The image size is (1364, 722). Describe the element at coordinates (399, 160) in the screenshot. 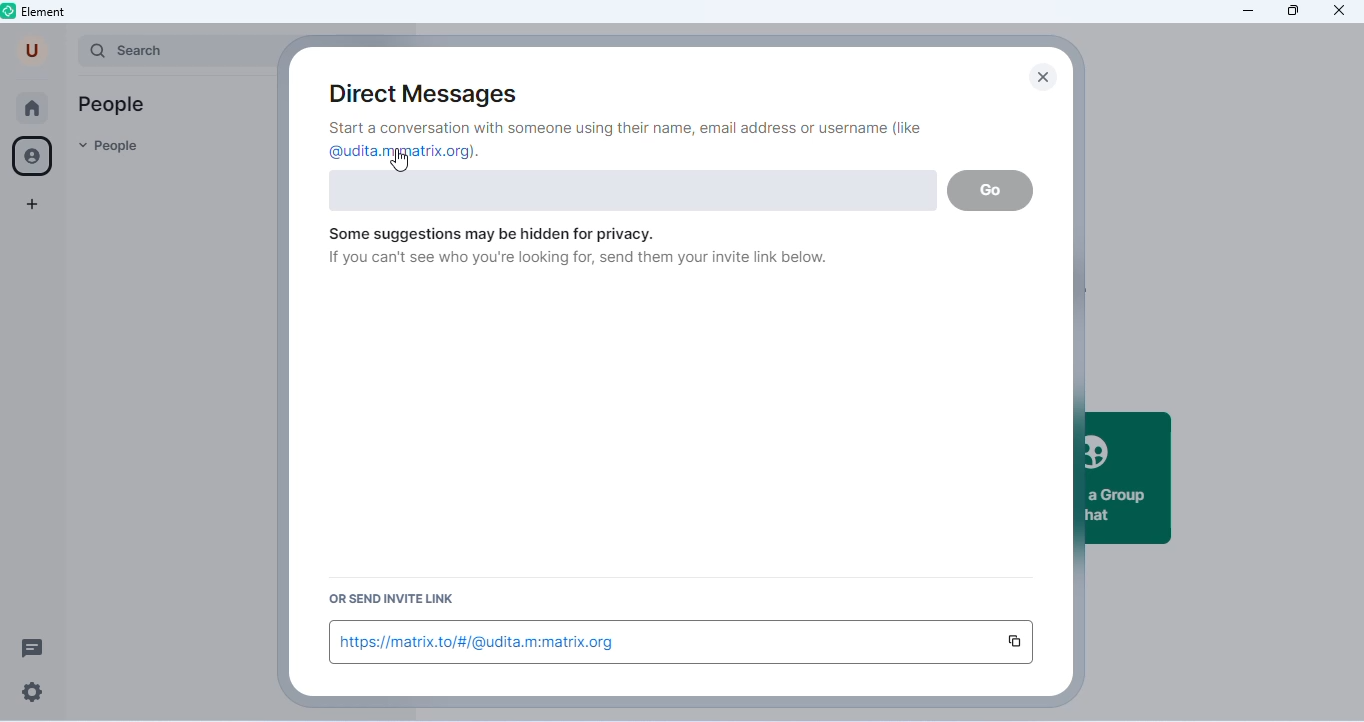

I see `cursor` at that location.